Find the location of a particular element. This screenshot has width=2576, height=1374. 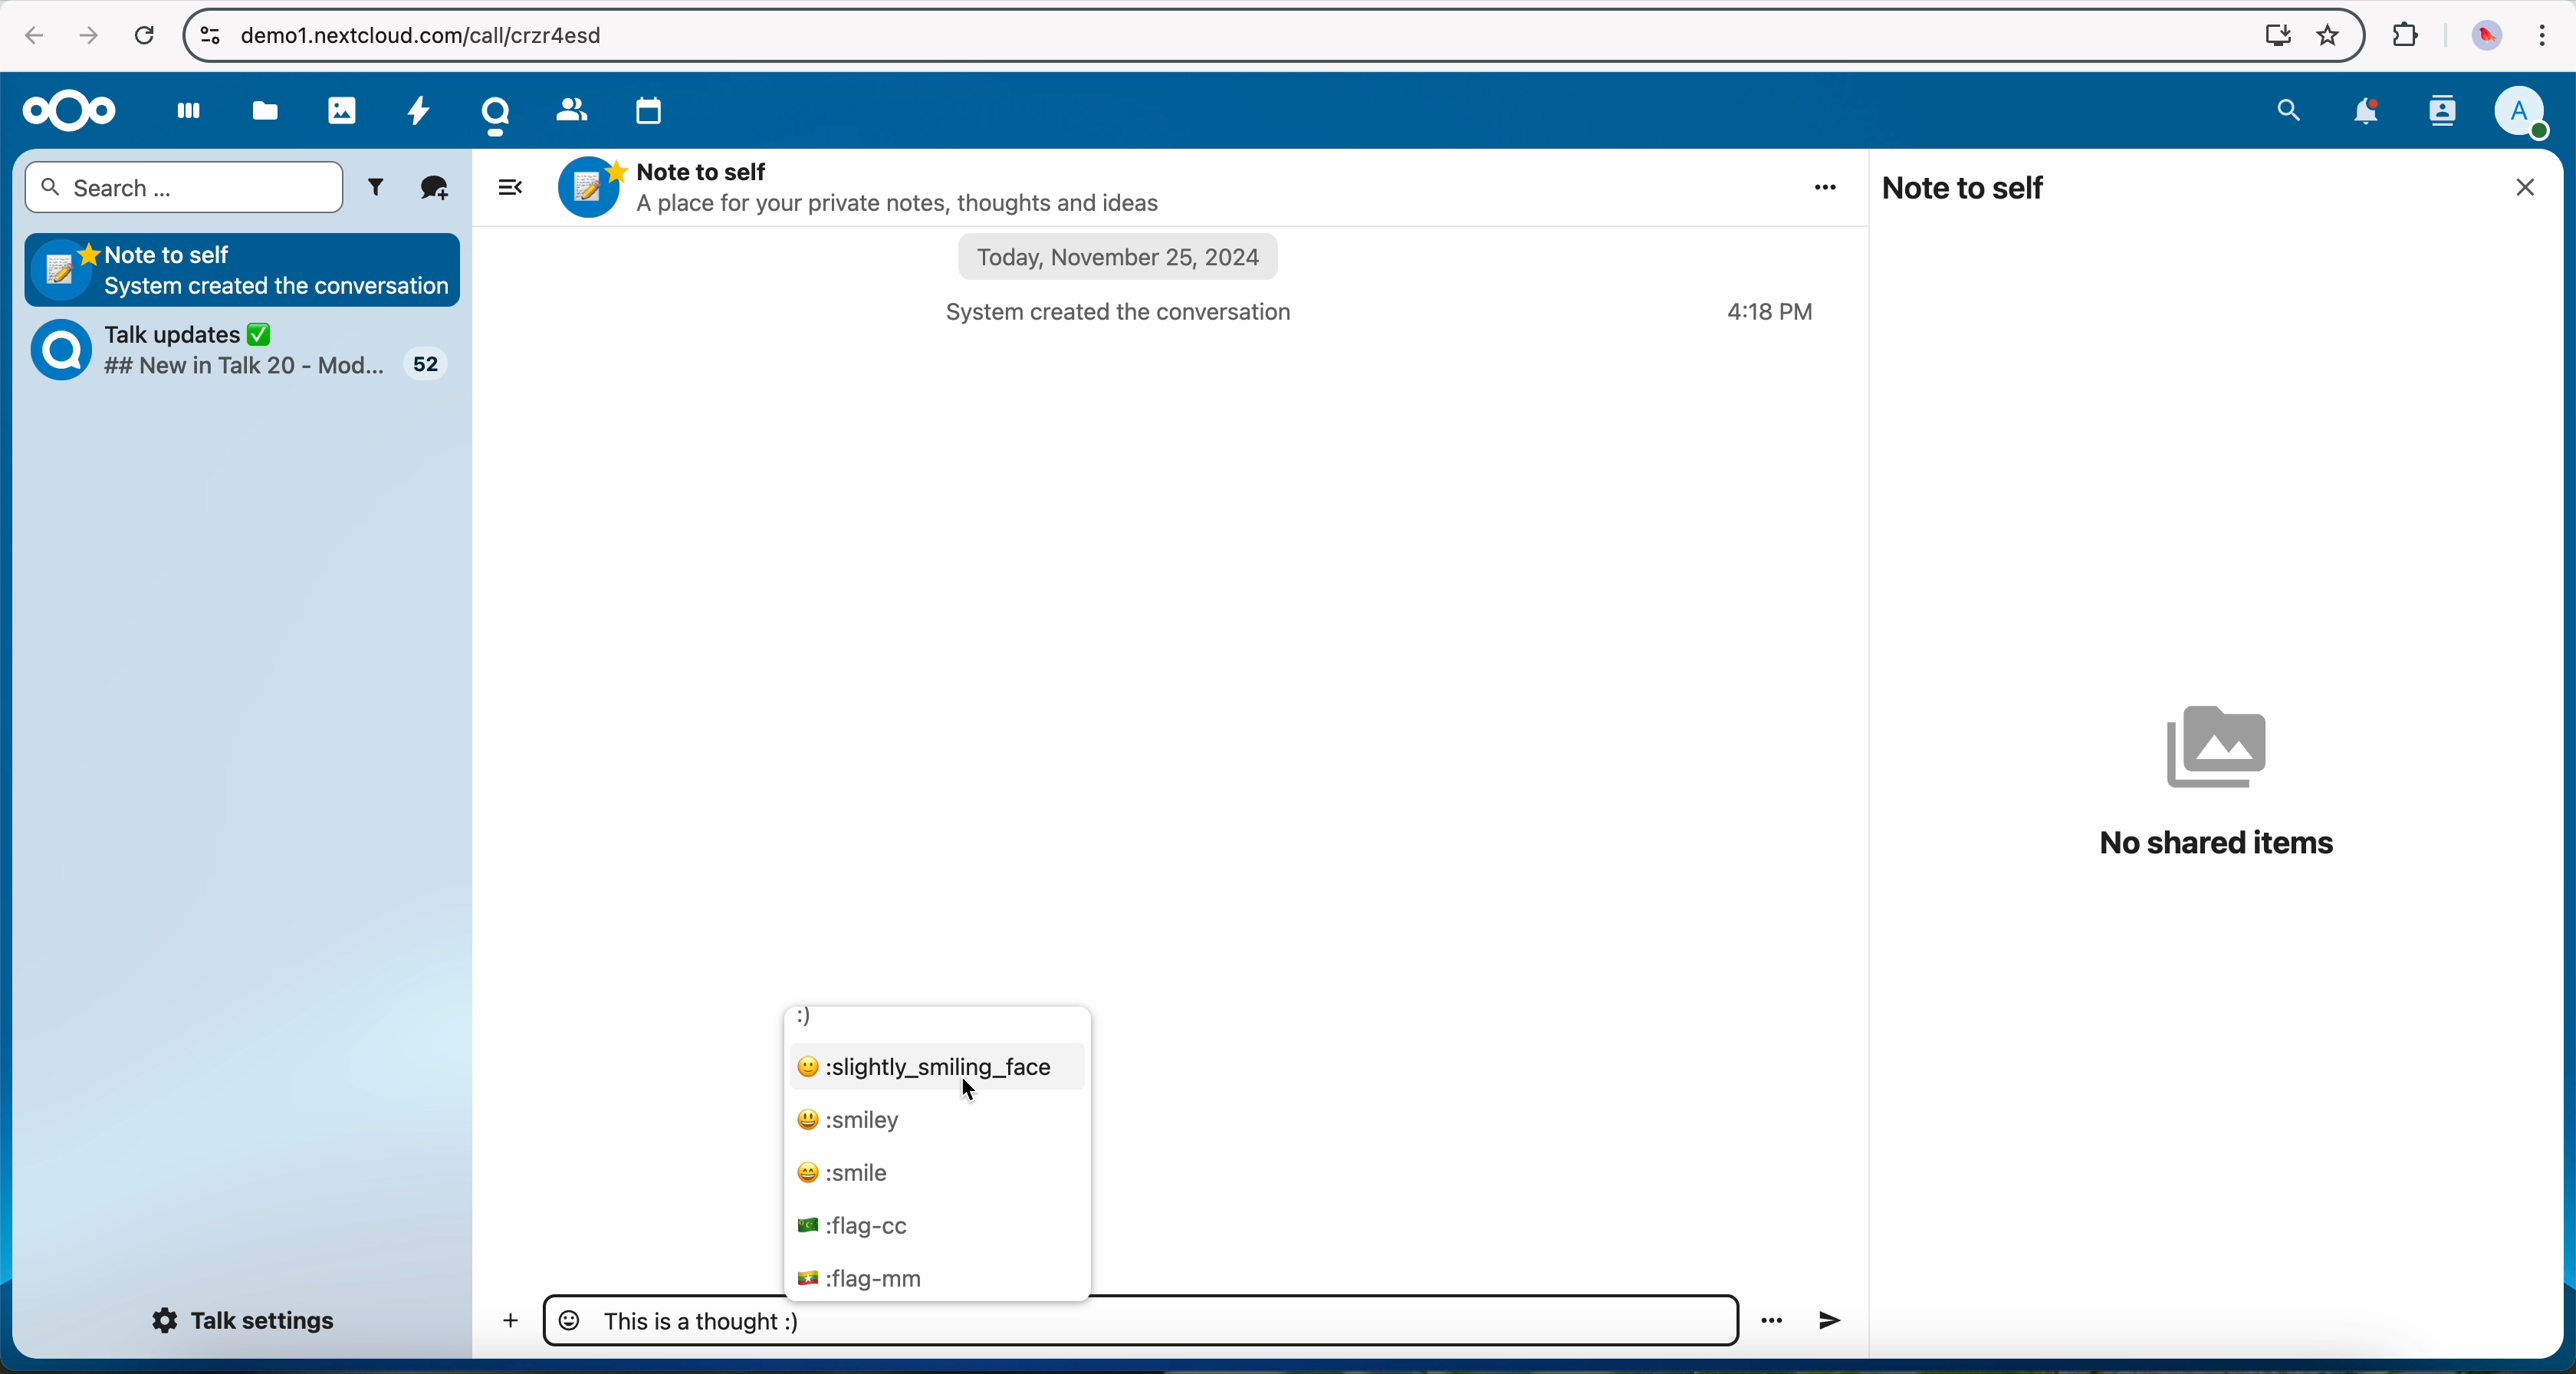

activity is located at coordinates (423, 117).